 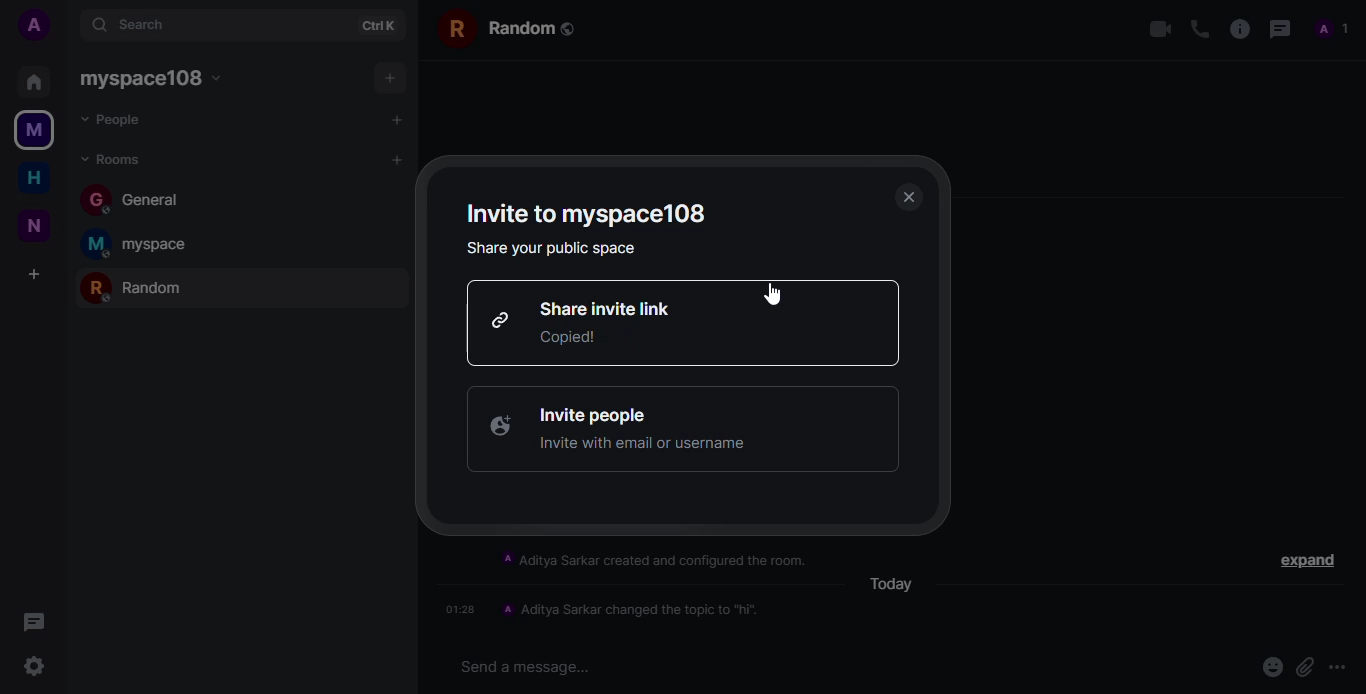 What do you see at coordinates (396, 158) in the screenshot?
I see `add` at bounding box center [396, 158].